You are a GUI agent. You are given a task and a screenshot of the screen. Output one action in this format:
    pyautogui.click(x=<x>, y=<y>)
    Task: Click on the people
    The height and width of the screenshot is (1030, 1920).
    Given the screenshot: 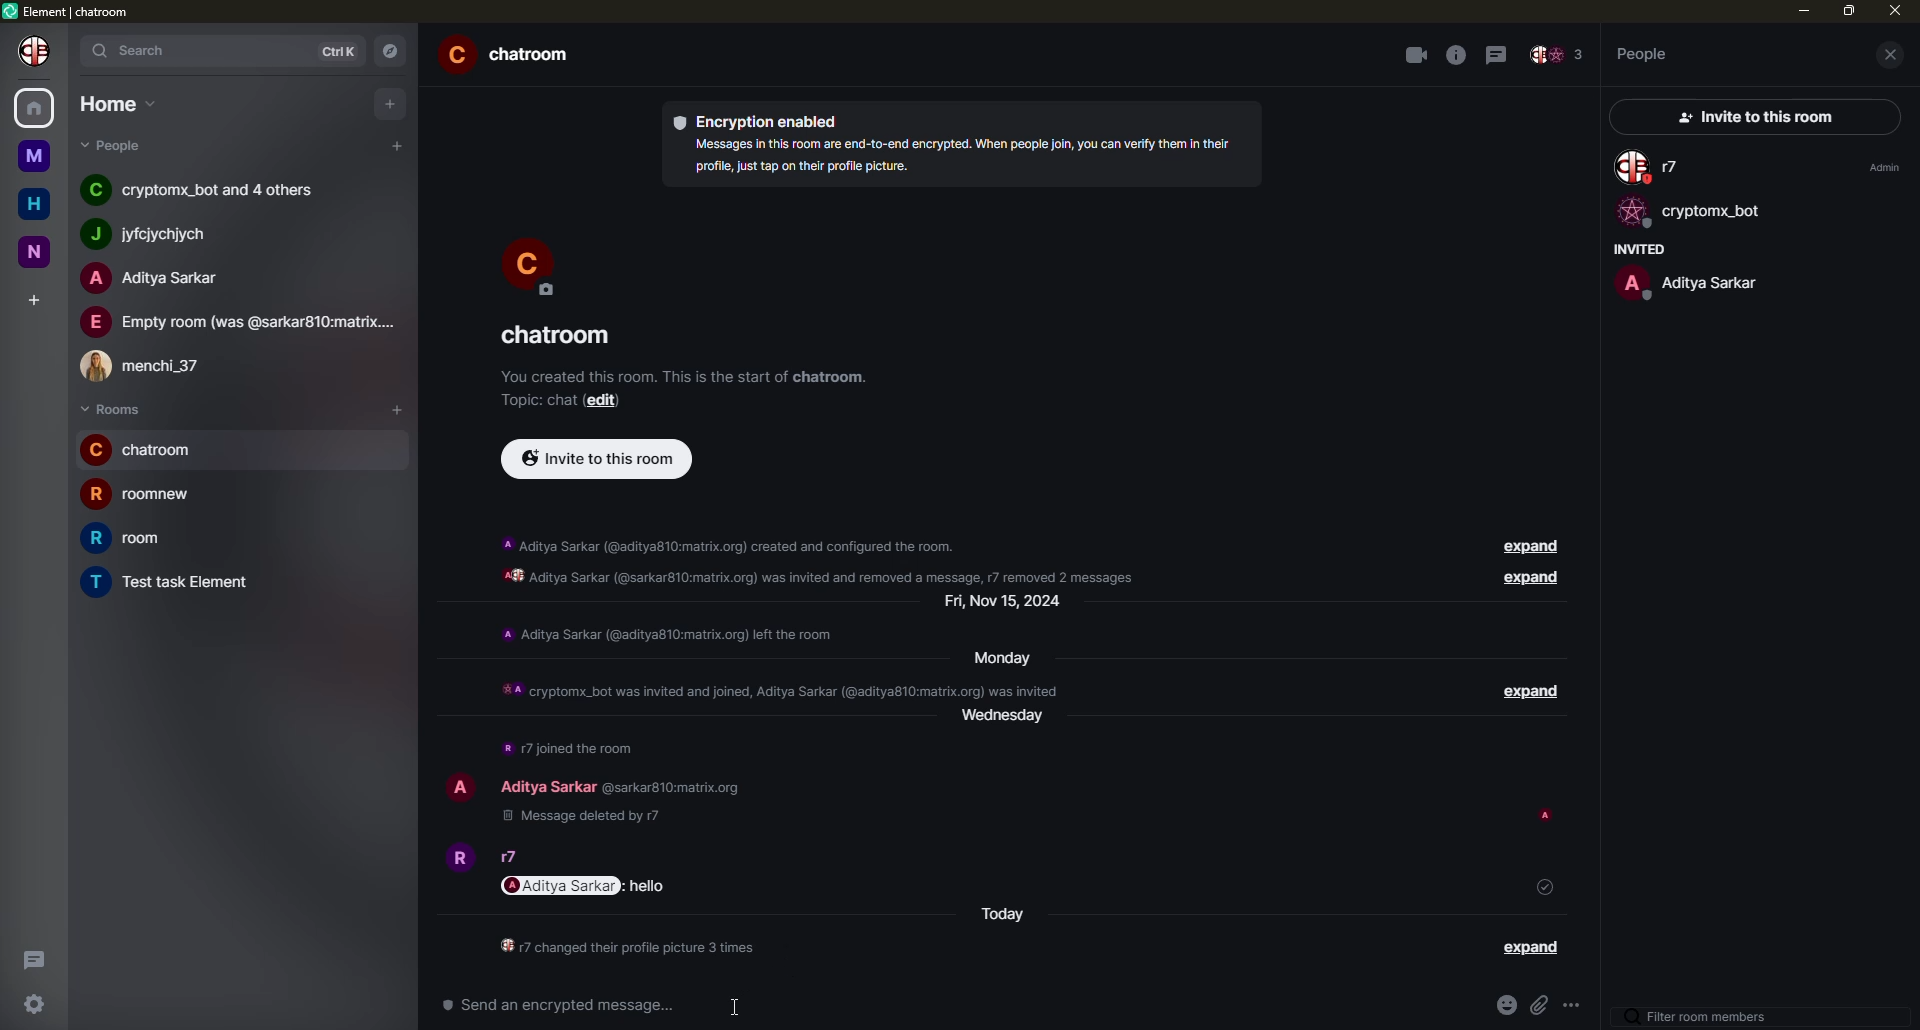 What is the action you would take?
    pyautogui.click(x=240, y=322)
    